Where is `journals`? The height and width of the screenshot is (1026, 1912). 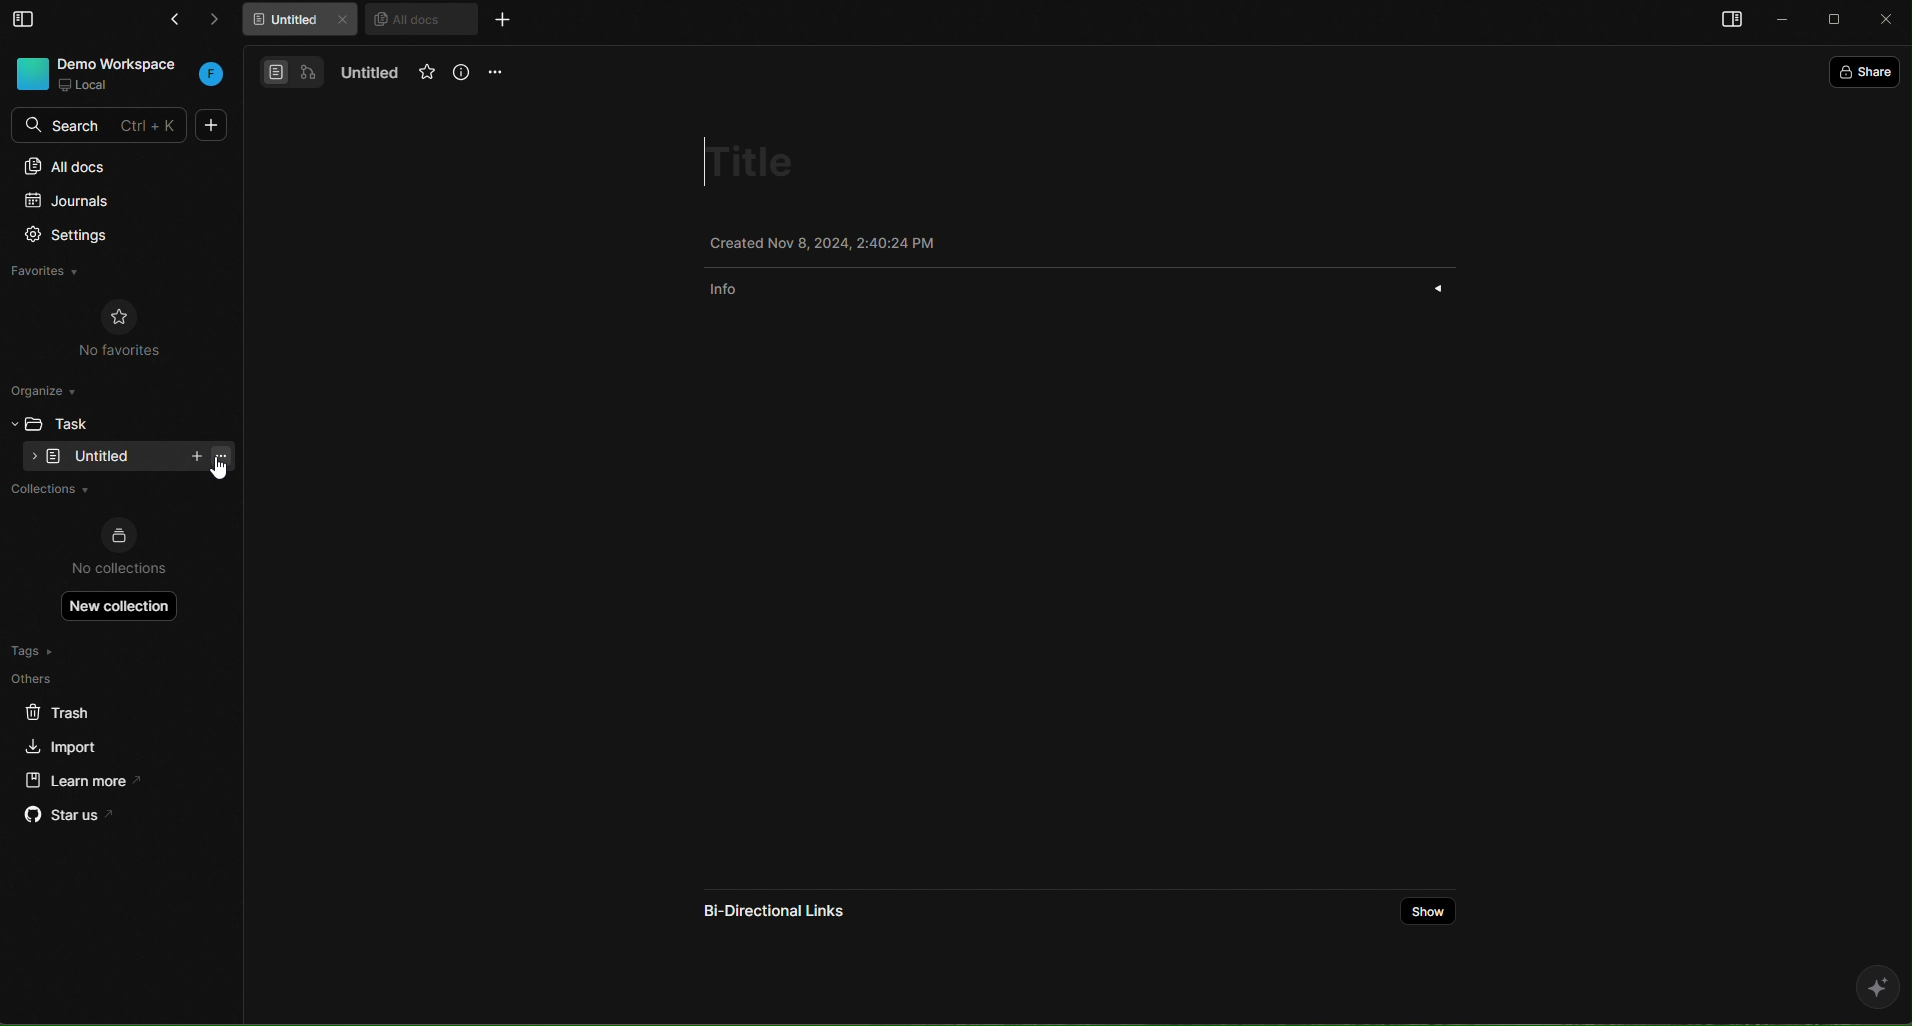 journals is located at coordinates (107, 203).